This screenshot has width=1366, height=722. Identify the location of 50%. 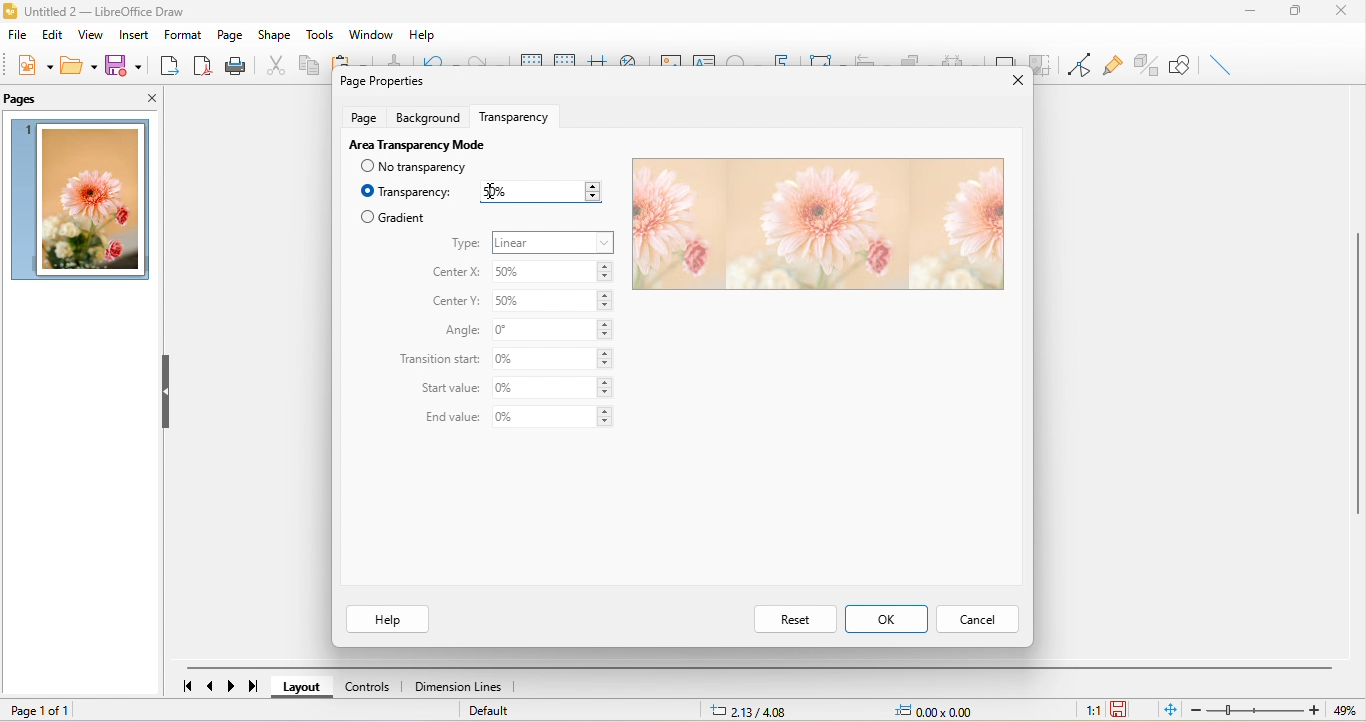
(555, 273).